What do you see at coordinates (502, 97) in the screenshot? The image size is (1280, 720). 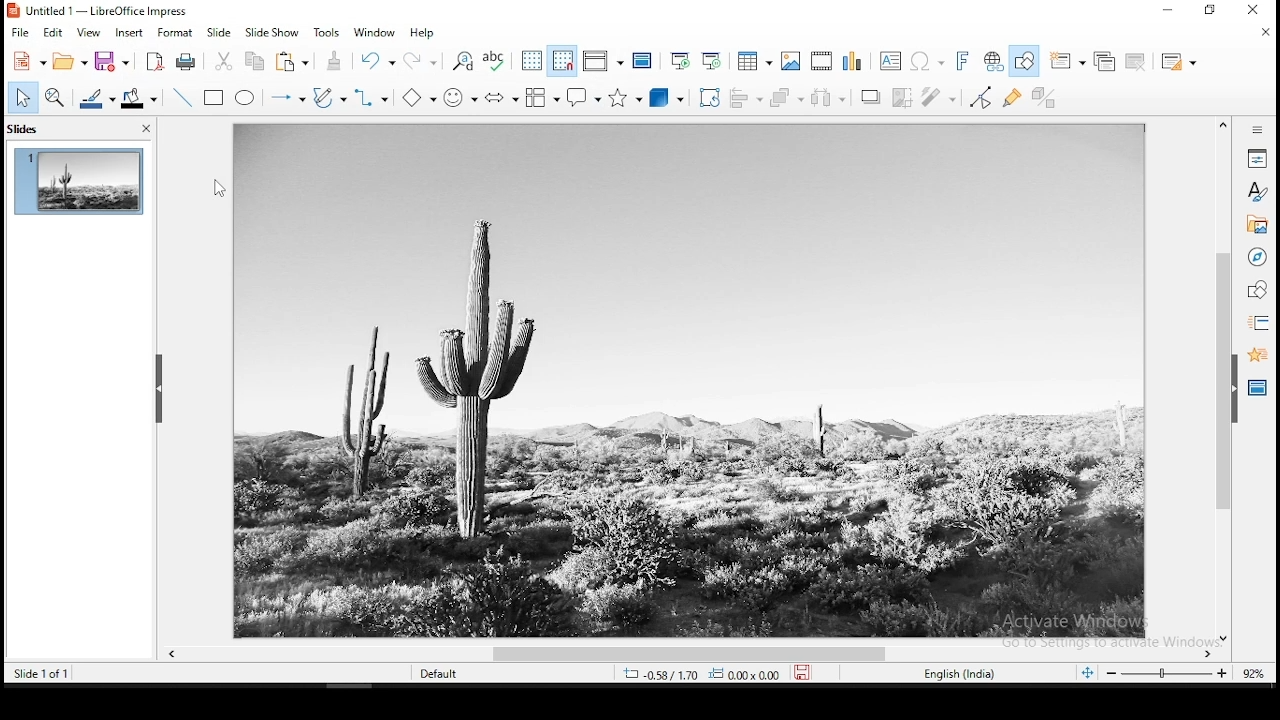 I see `block arrows` at bounding box center [502, 97].